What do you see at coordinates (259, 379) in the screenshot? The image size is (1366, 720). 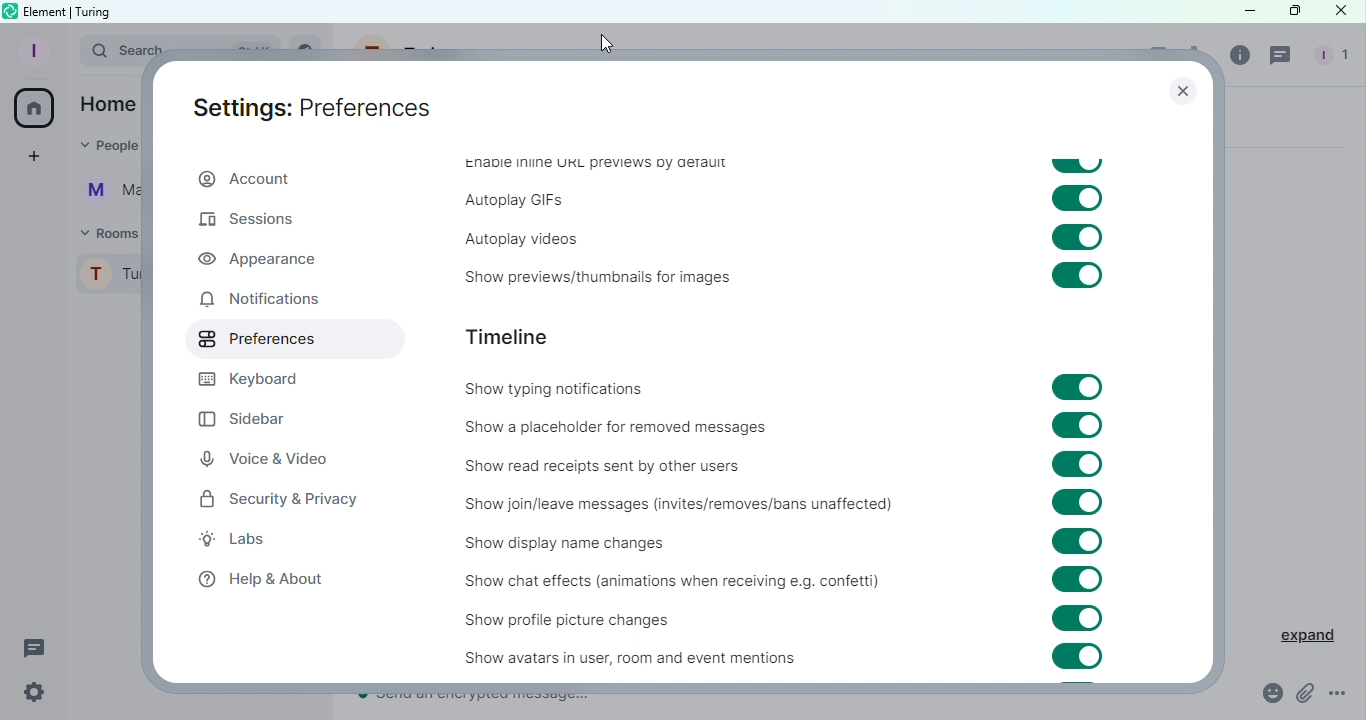 I see `Keyboard` at bounding box center [259, 379].